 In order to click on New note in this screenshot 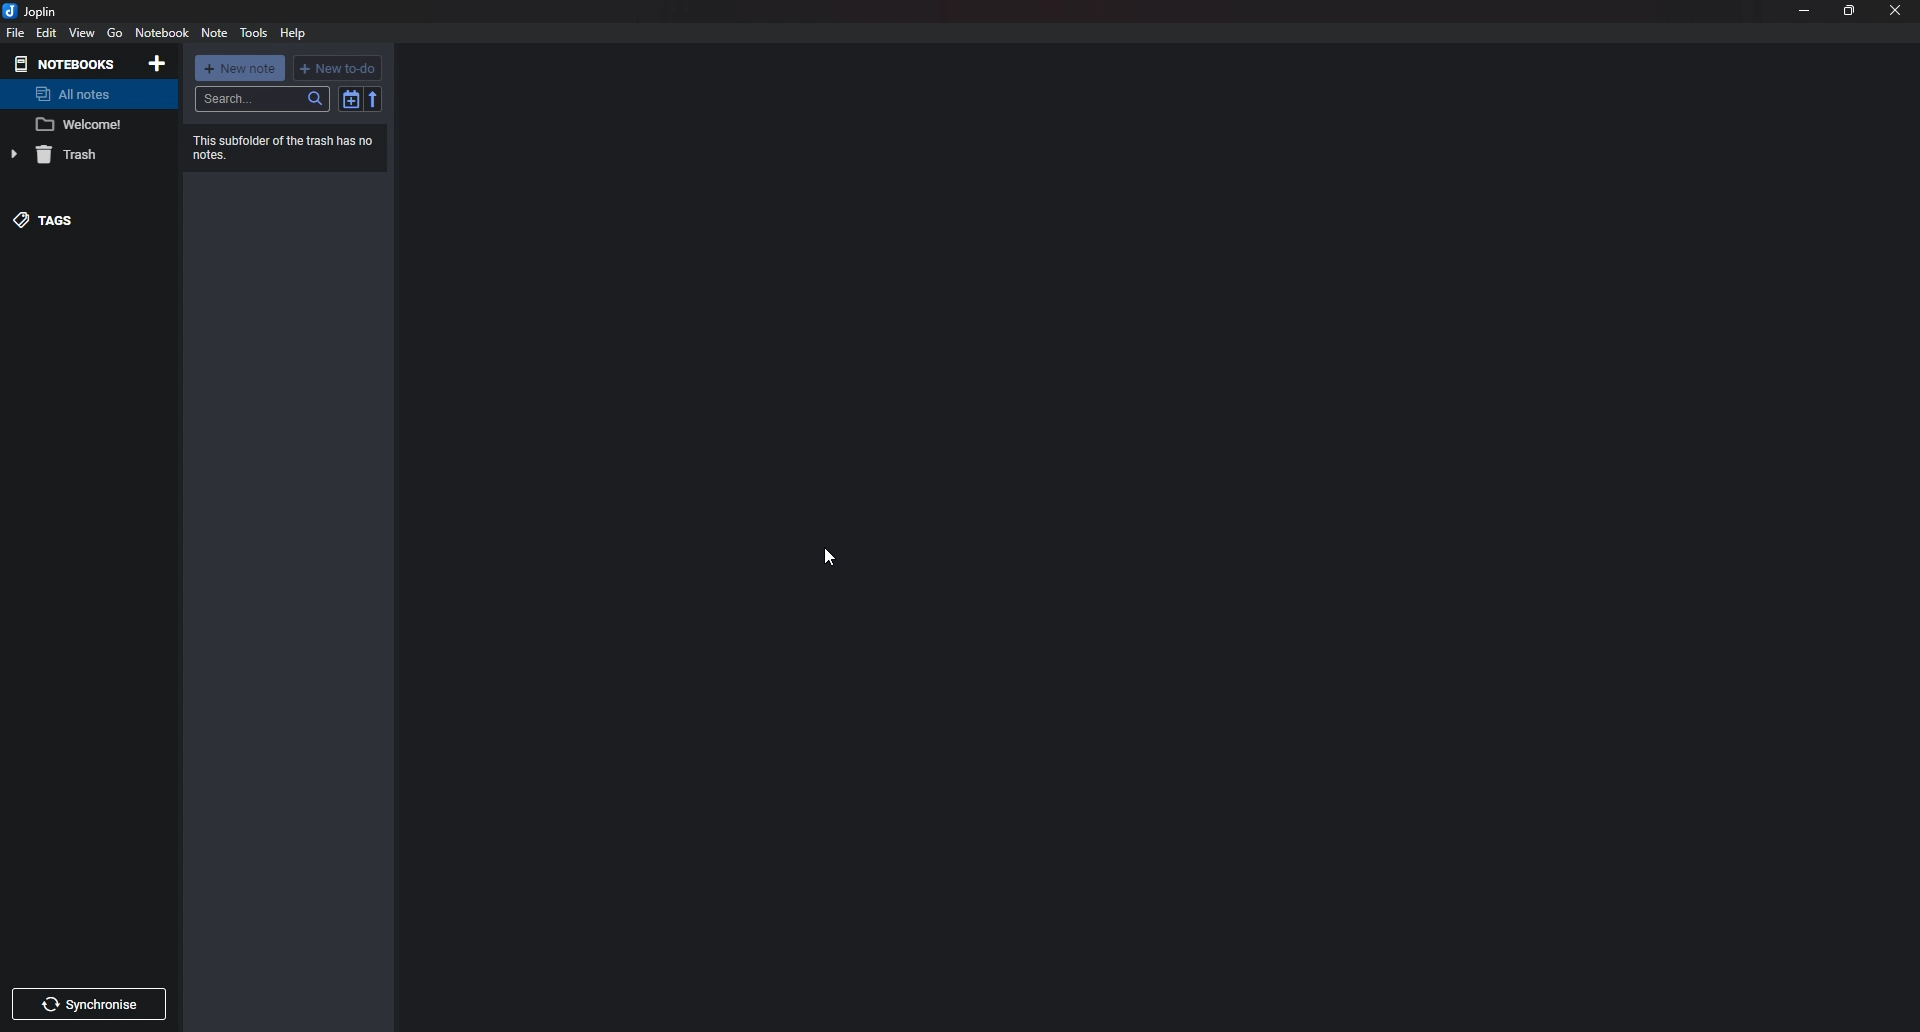, I will do `click(240, 68)`.